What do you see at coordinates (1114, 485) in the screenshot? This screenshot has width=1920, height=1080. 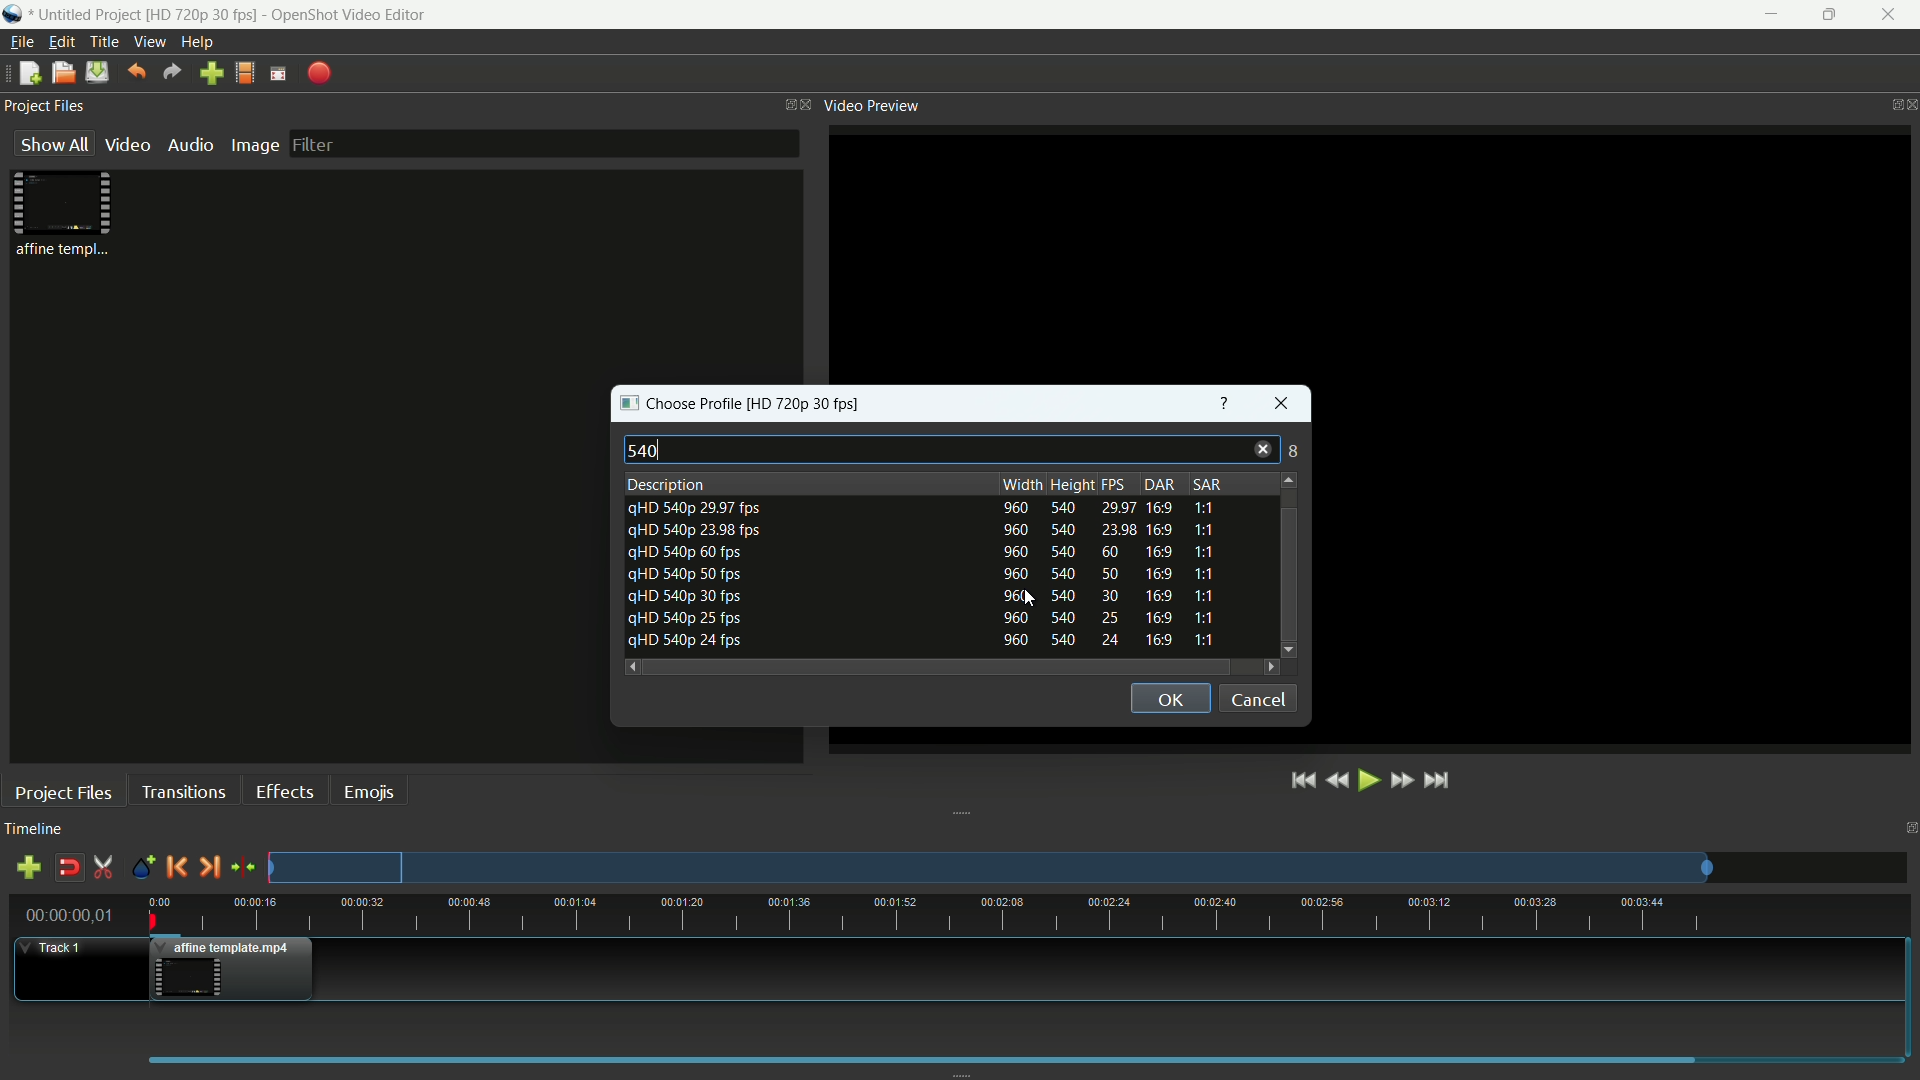 I see `fps` at bounding box center [1114, 485].